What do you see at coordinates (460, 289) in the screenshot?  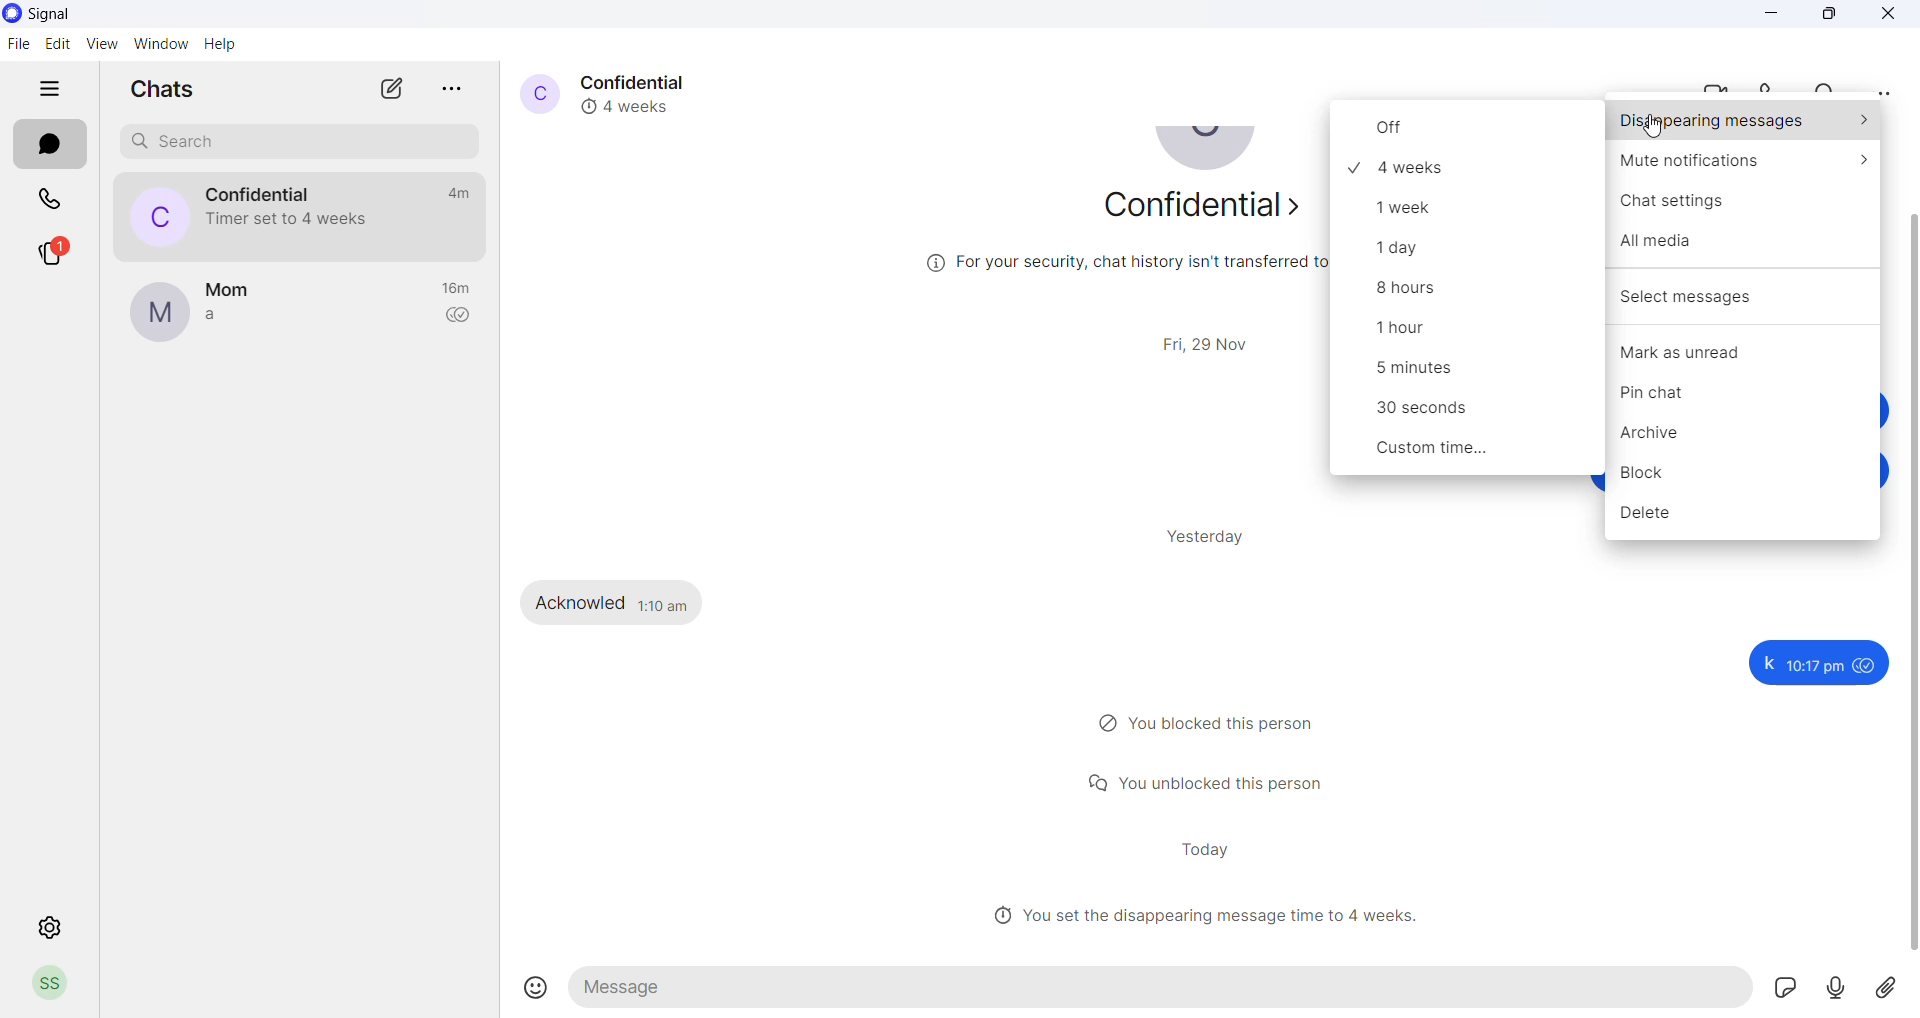 I see `last message timeframe` at bounding box center [460, 289].